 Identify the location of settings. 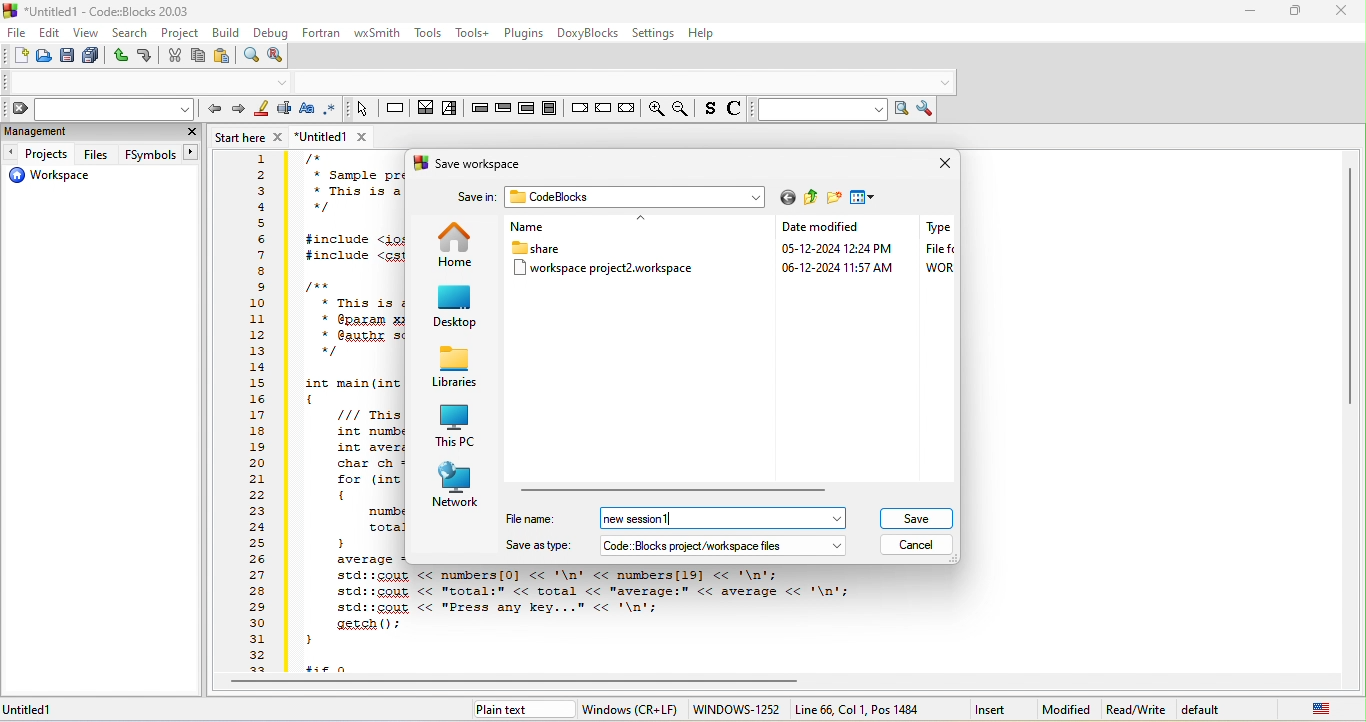
(653, 34).